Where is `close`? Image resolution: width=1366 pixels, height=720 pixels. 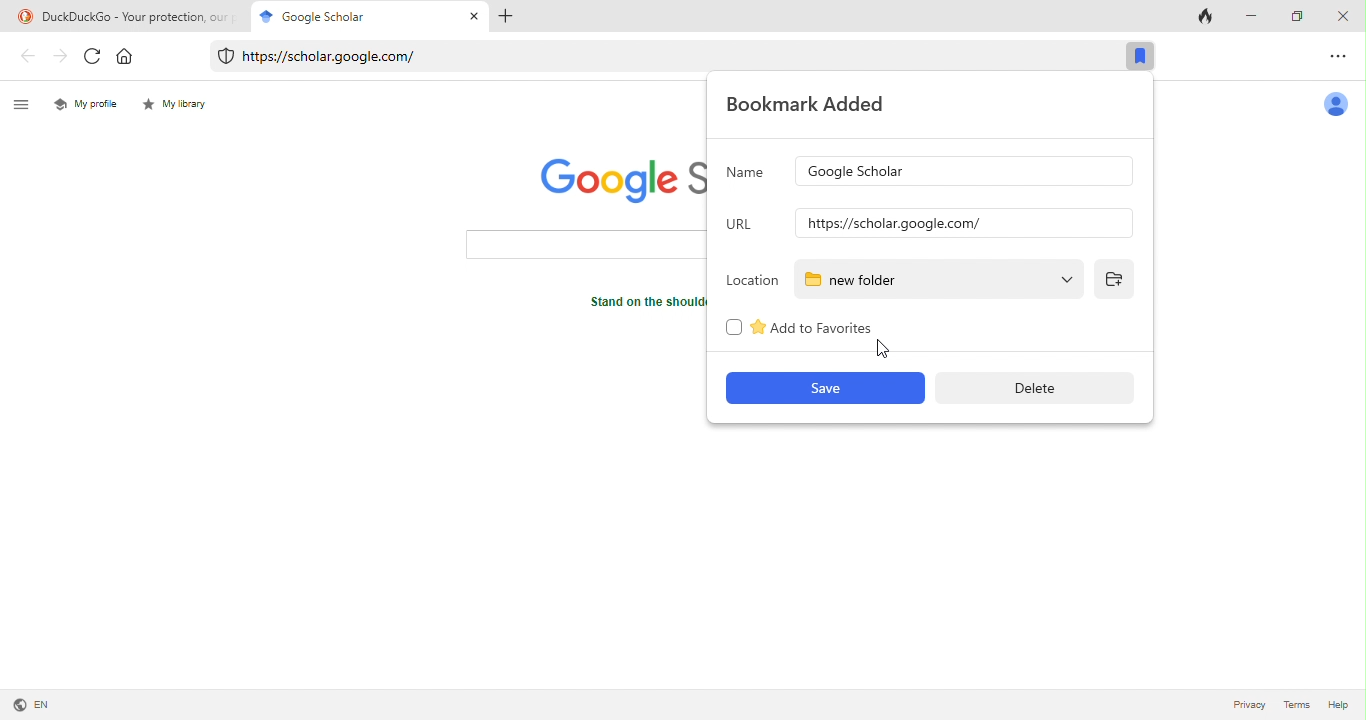 close is located at coordinates (1346, 15).